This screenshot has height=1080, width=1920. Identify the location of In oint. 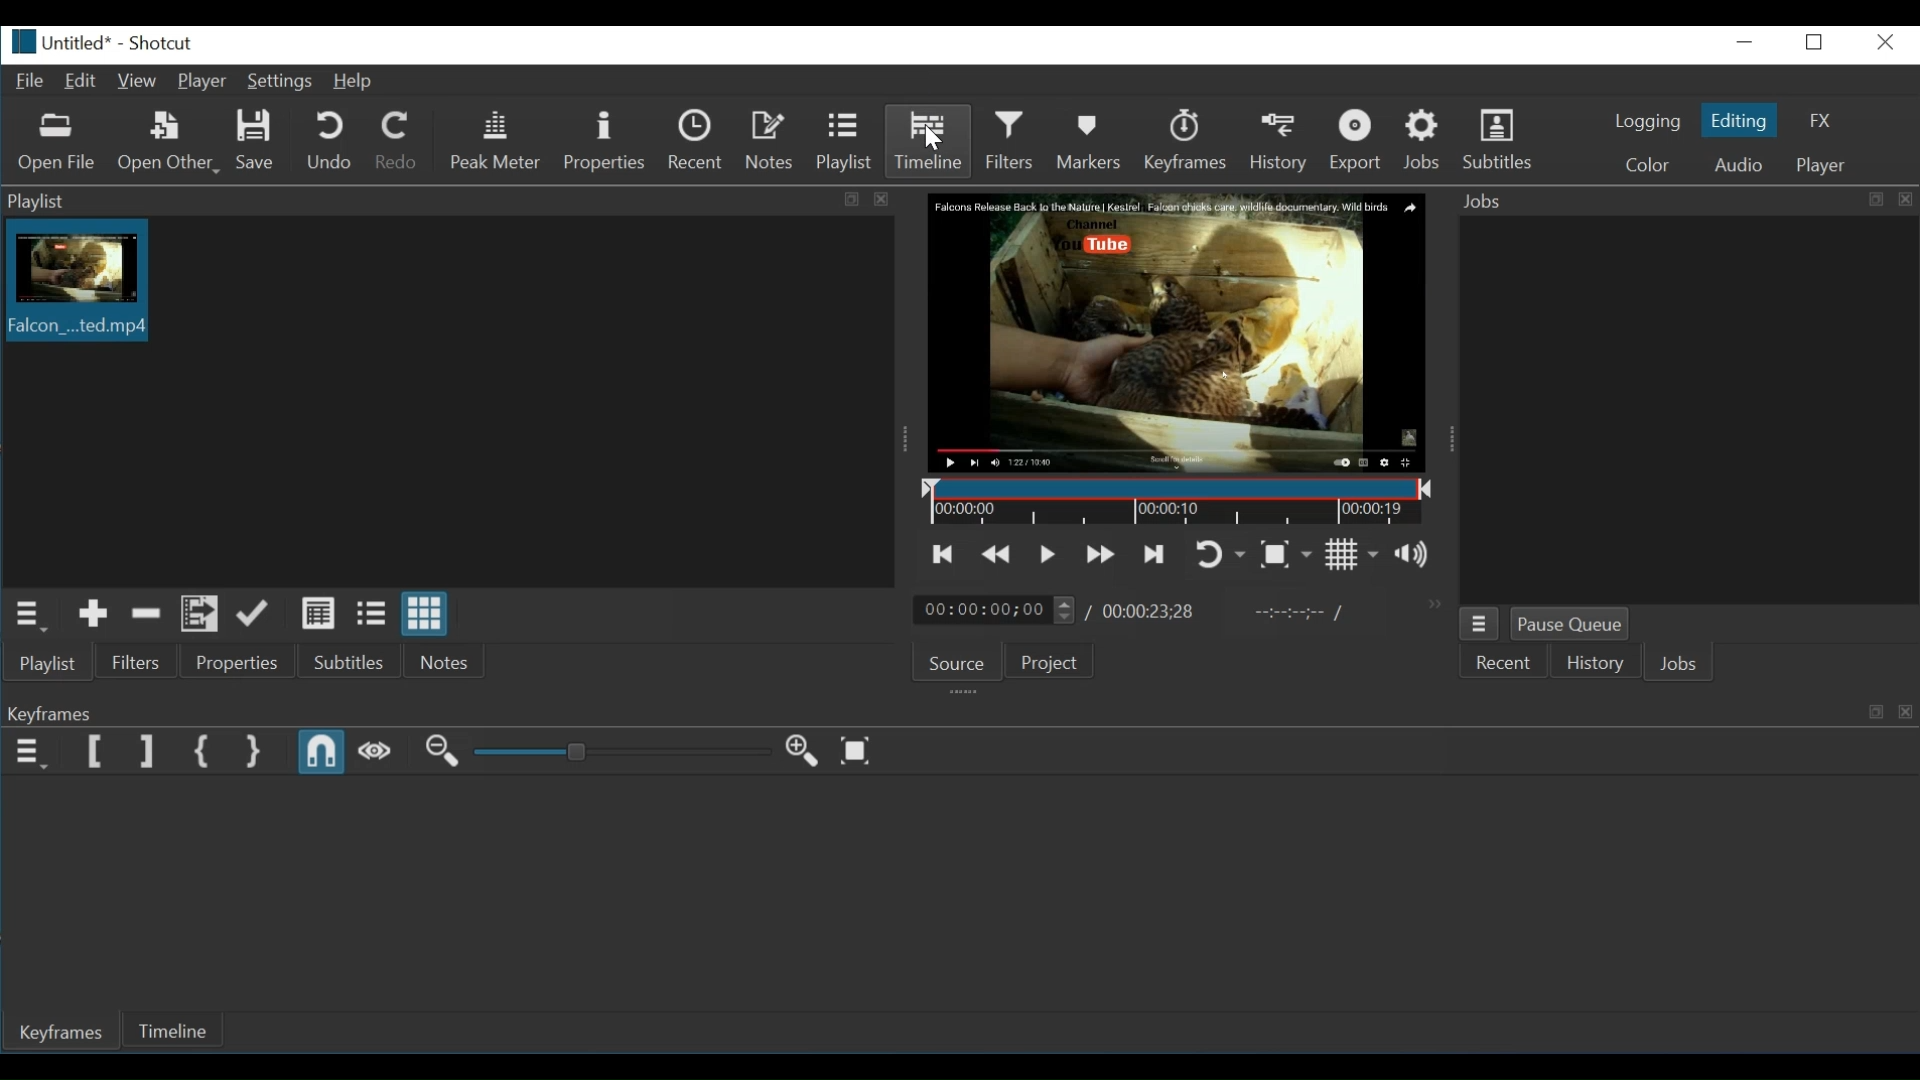
(1293, 614).